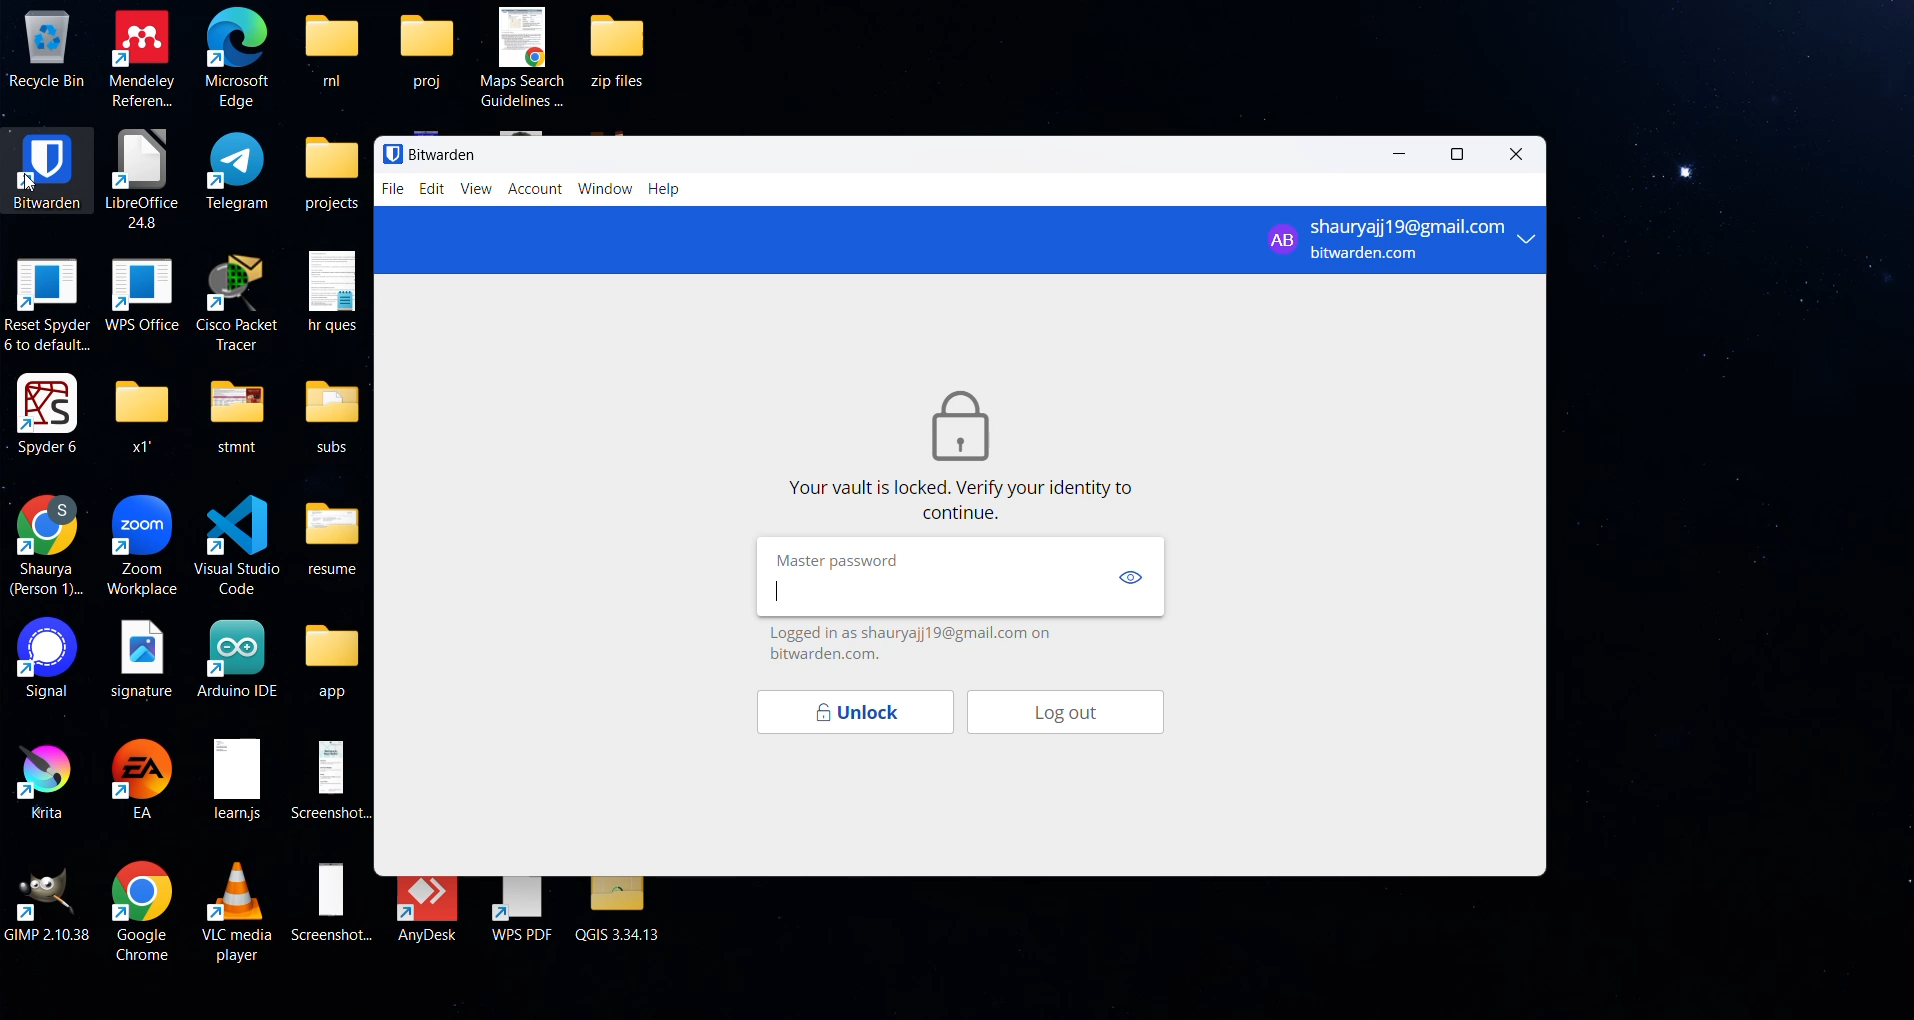  What do you see at coordinates (144, 546) in the screenshot?
I see `Zoom Workplace` at bounding box center [144, 546].